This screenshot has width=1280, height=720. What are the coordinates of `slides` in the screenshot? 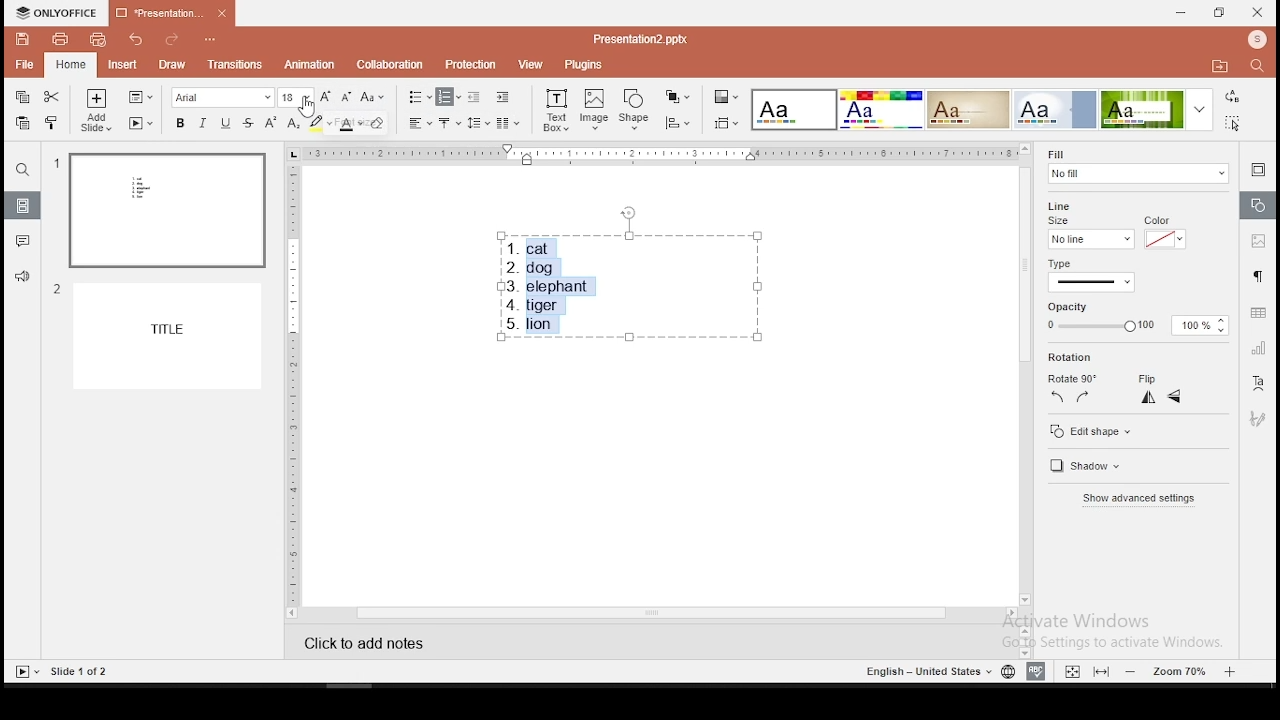 It's located at (22, 206).